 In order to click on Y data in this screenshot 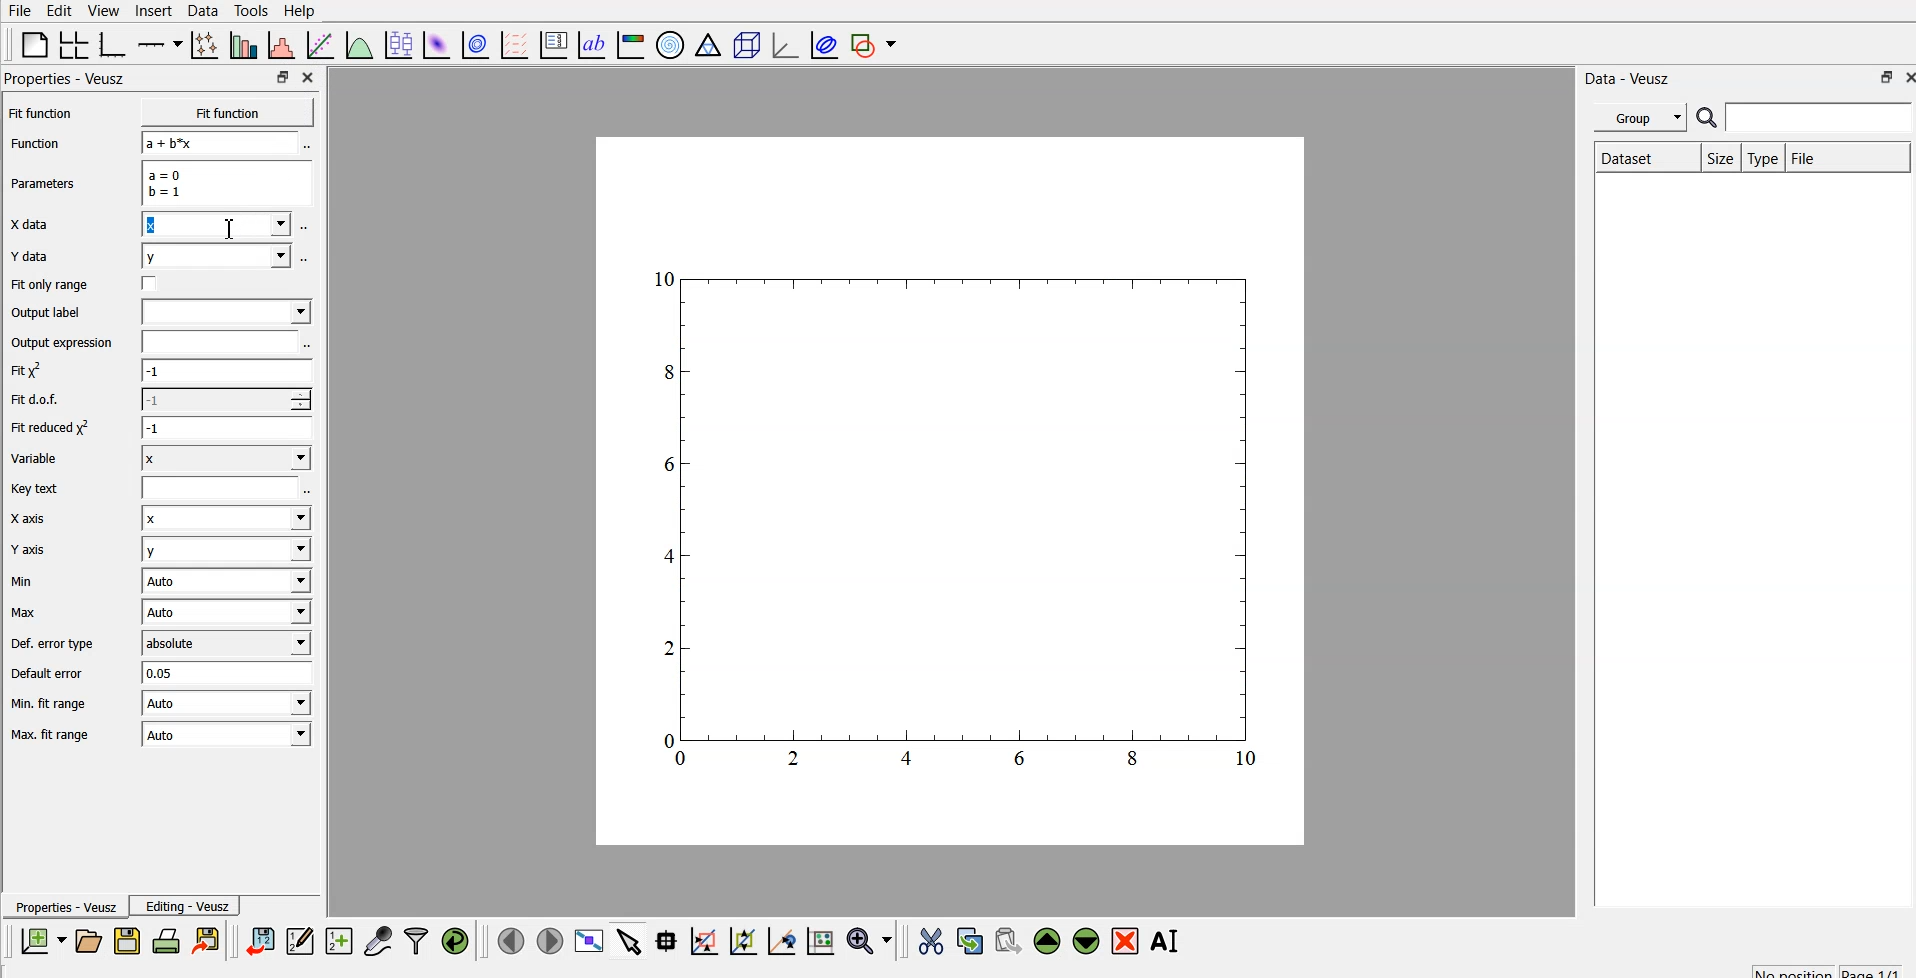, I will do `click(59, 259)`.